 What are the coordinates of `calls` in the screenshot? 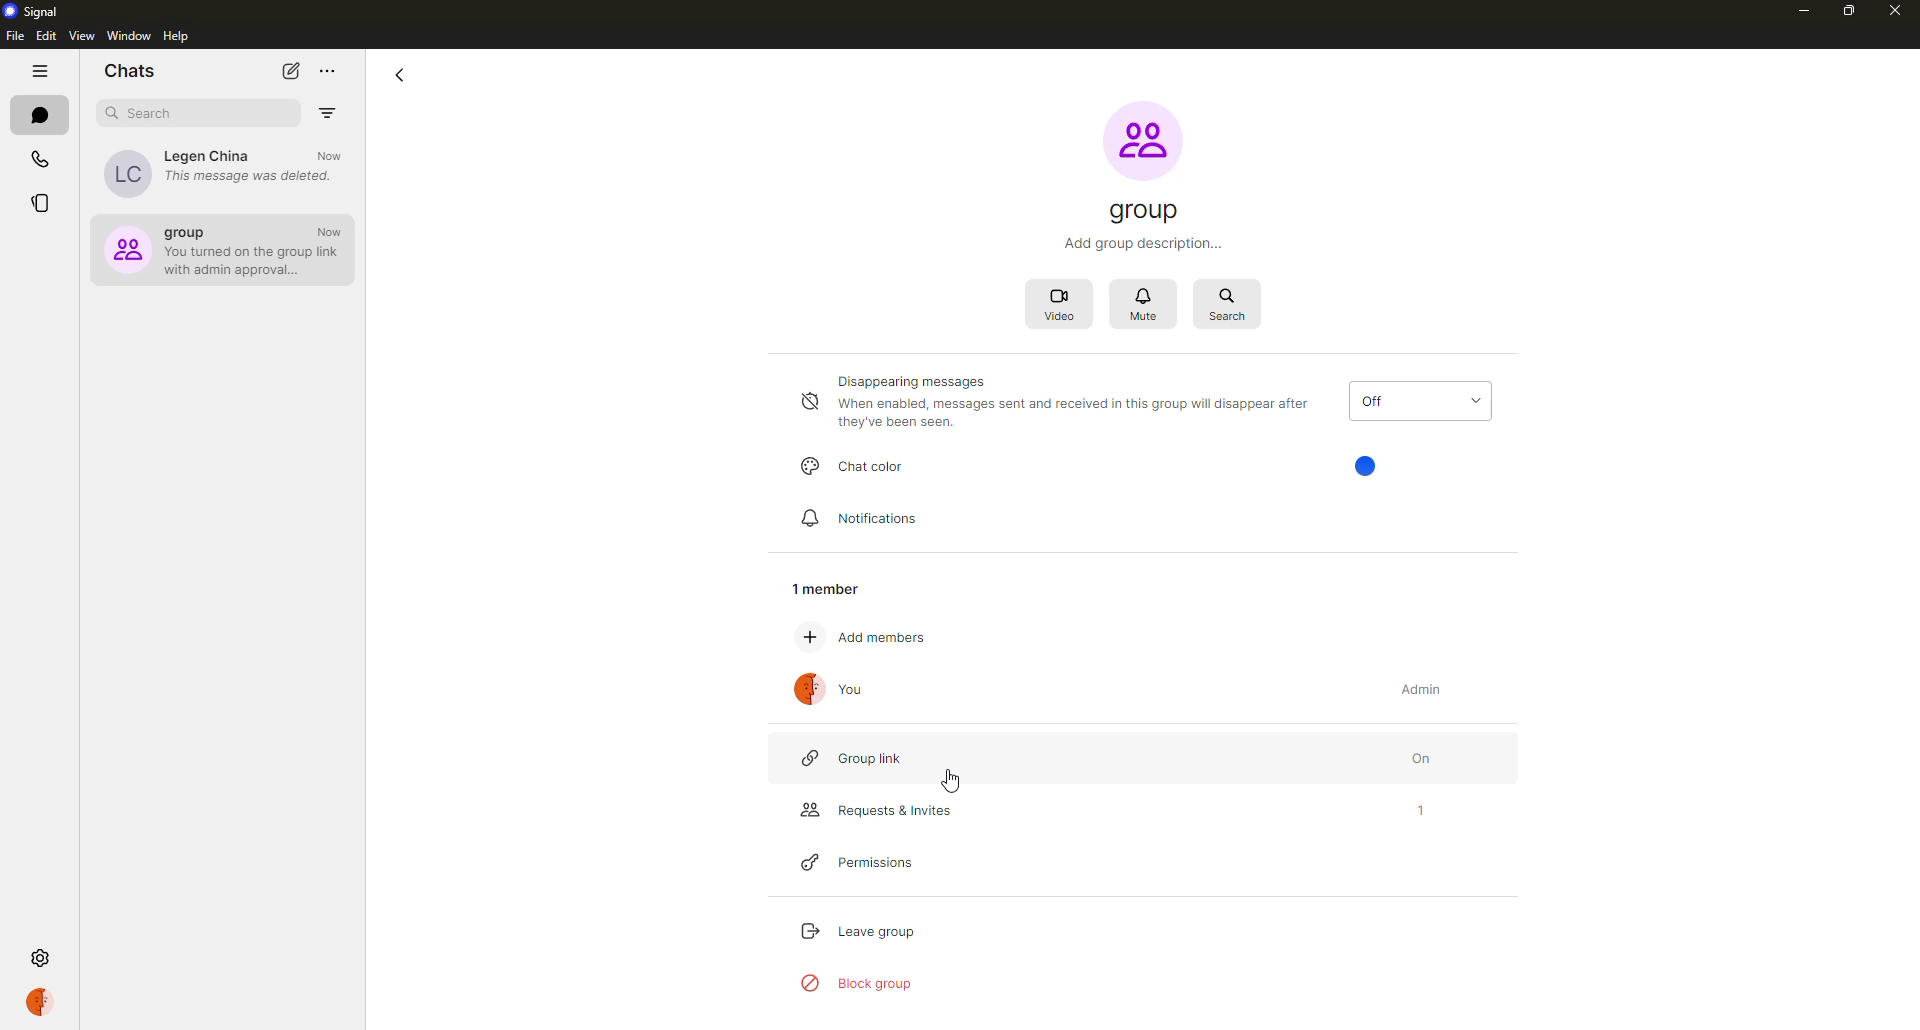 It's located at (42, 160).